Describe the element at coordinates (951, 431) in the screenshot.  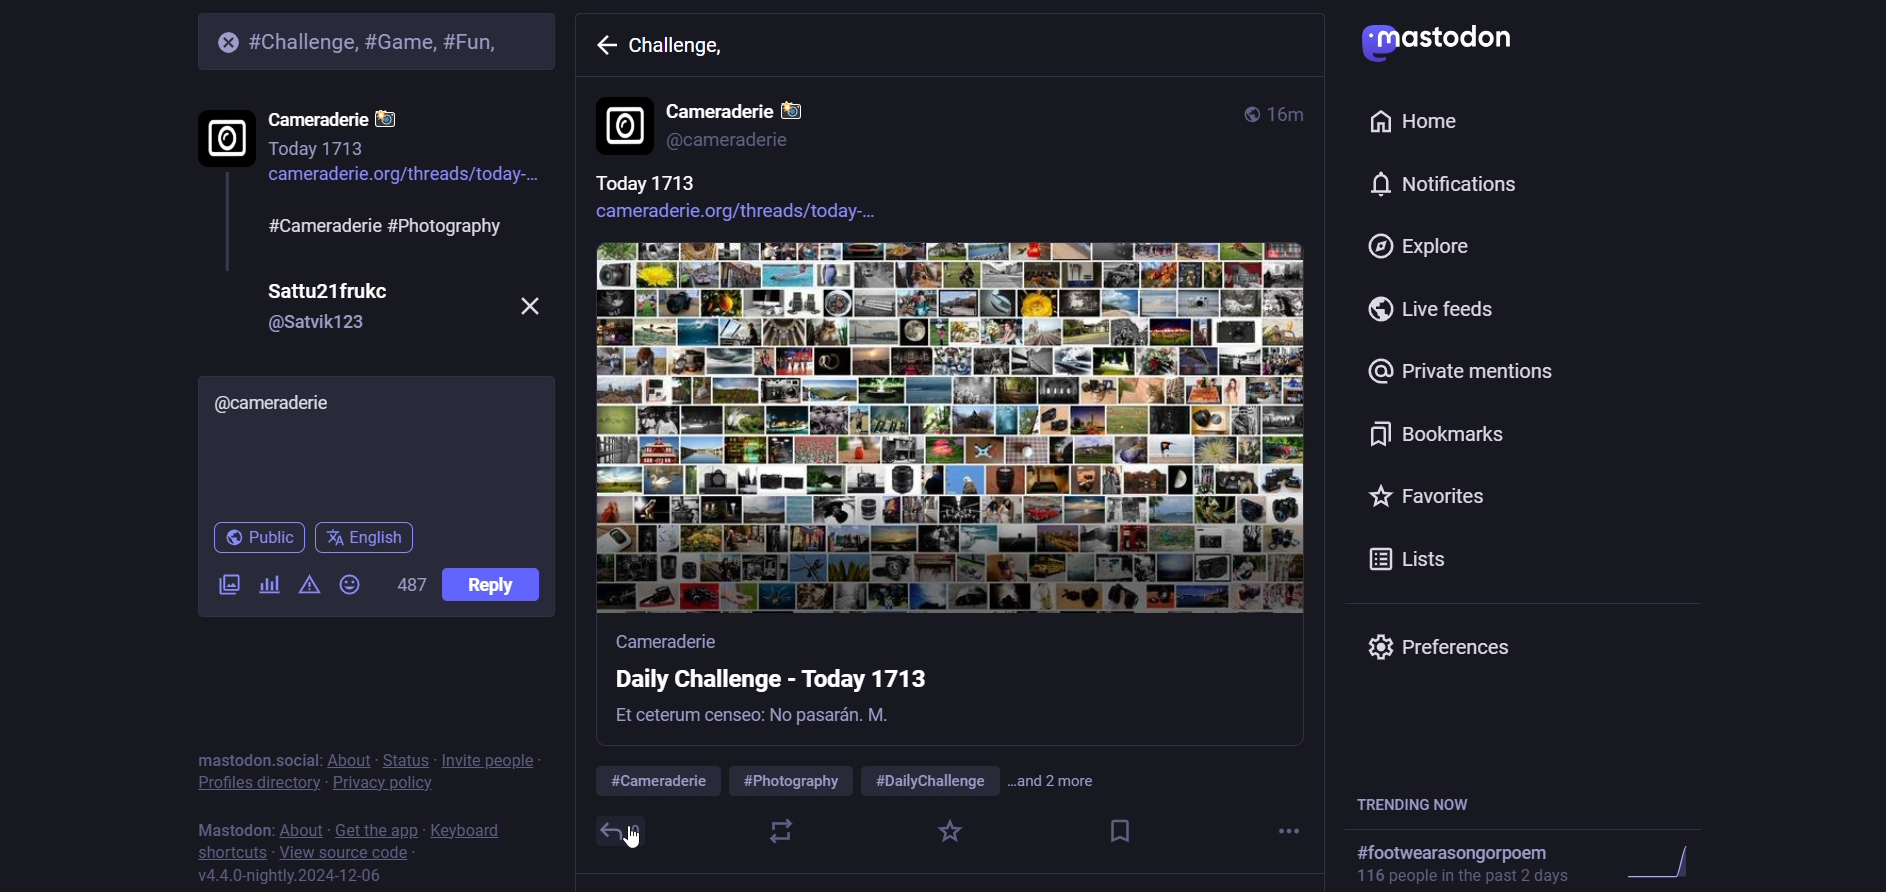
I see `image` at that location.